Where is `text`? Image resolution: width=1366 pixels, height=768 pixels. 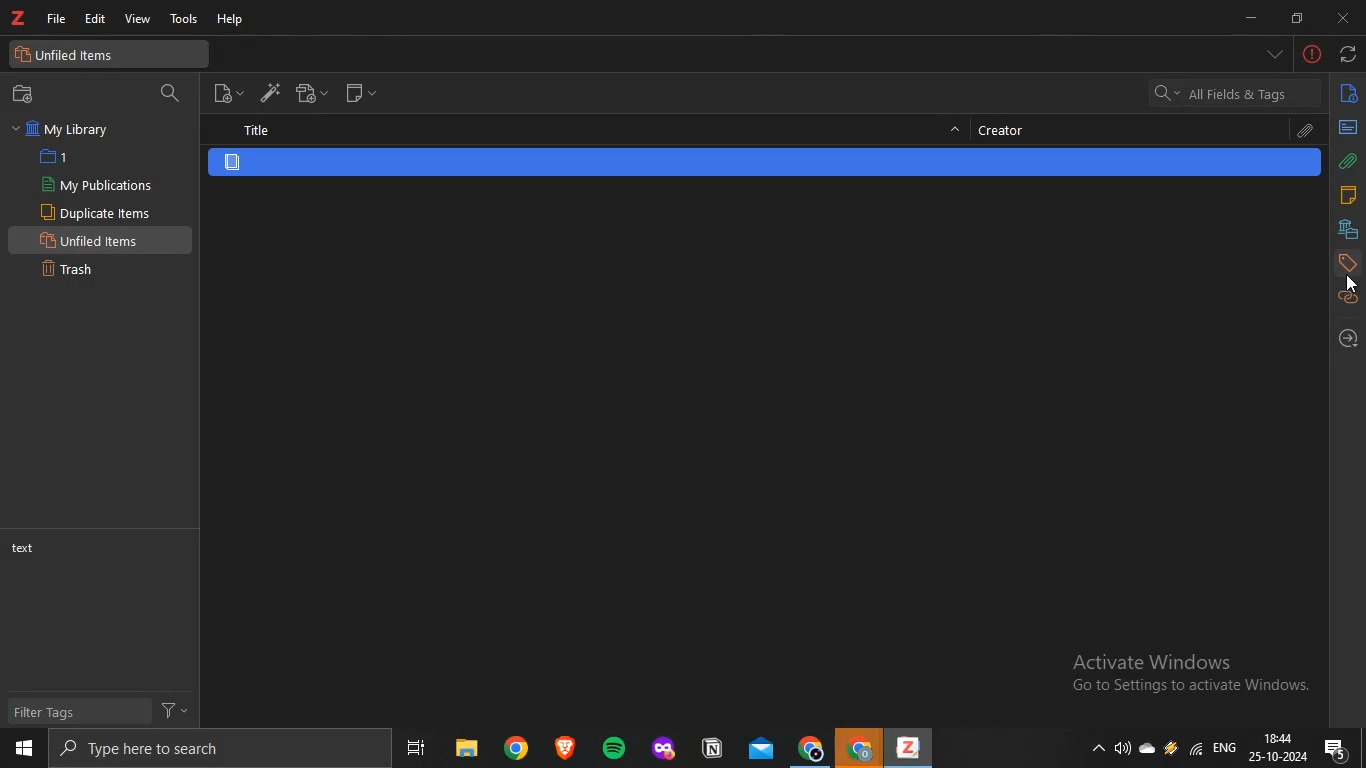 text is located at coordinates (21, 19).